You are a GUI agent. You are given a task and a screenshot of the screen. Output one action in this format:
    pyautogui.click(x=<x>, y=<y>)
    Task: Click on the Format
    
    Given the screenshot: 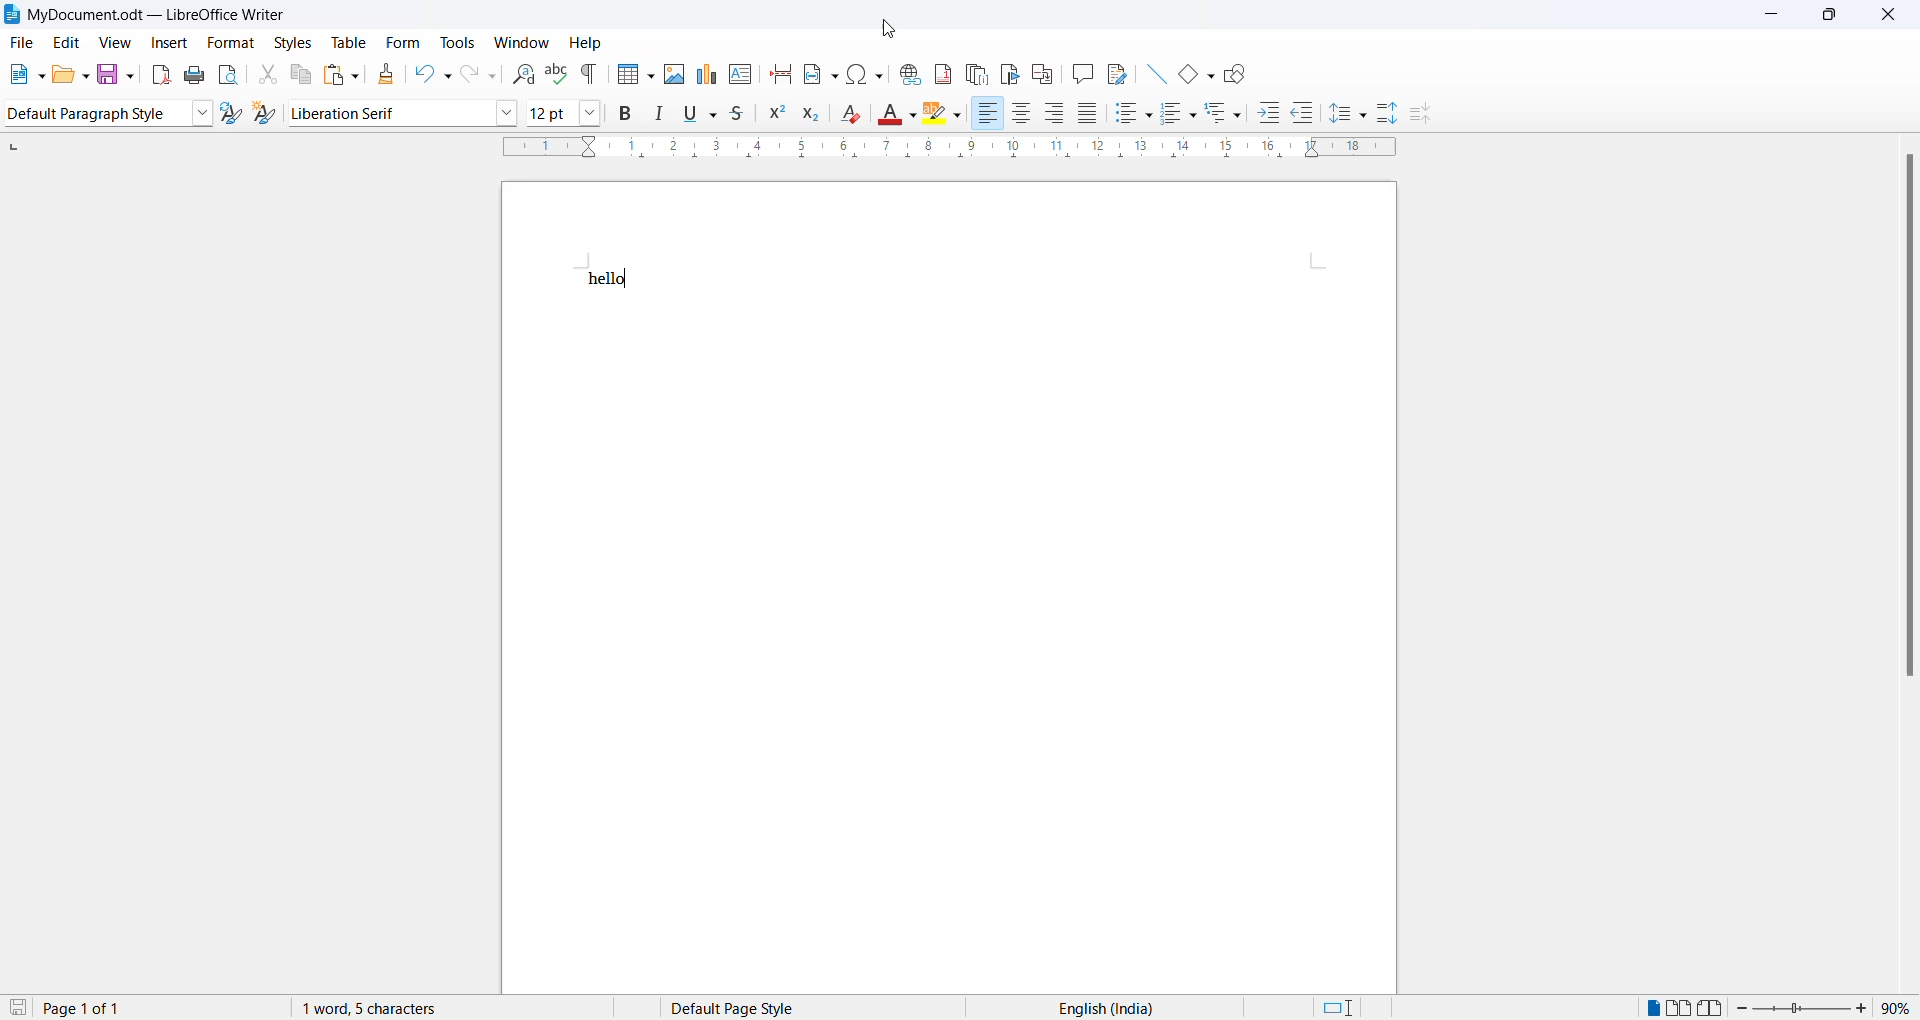 What is the action you would take?
    pyautogui.click(x=231, y=43)
    